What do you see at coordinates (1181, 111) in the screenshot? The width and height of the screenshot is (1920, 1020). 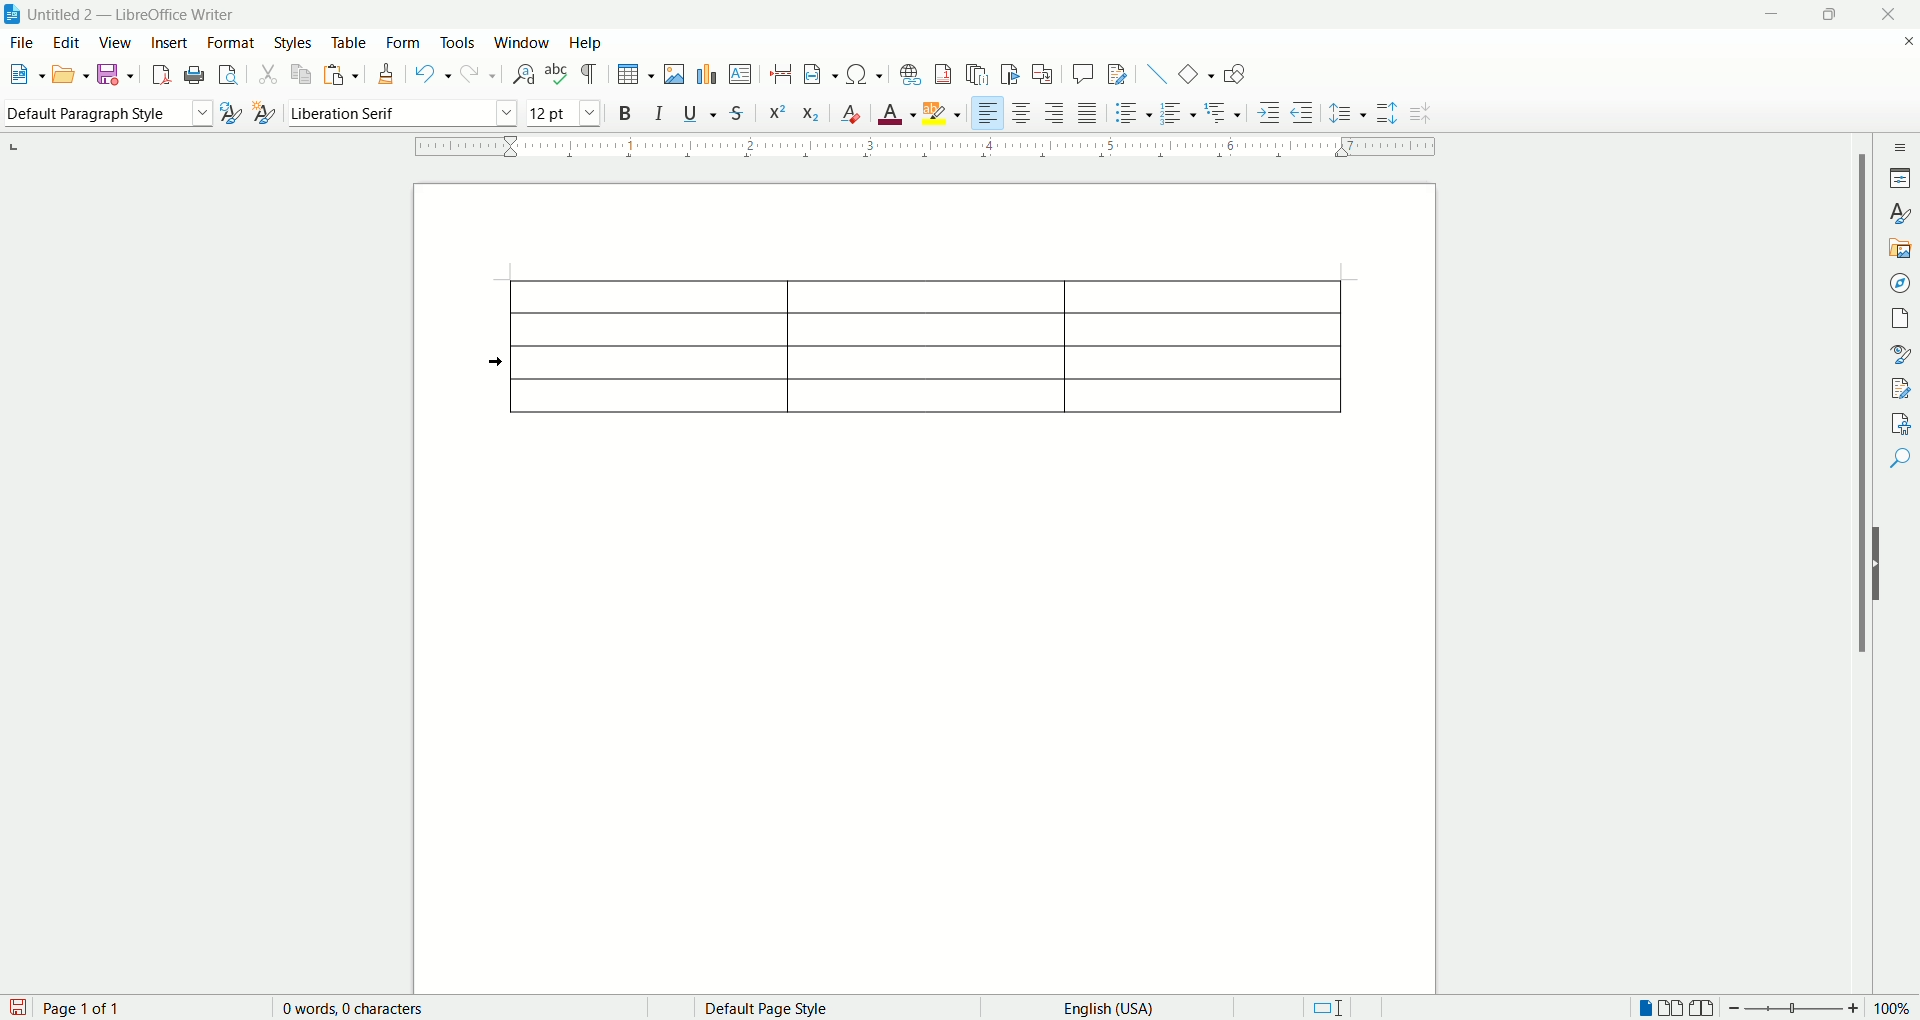 I see `ordered list` at bounding box center [1181, 111].